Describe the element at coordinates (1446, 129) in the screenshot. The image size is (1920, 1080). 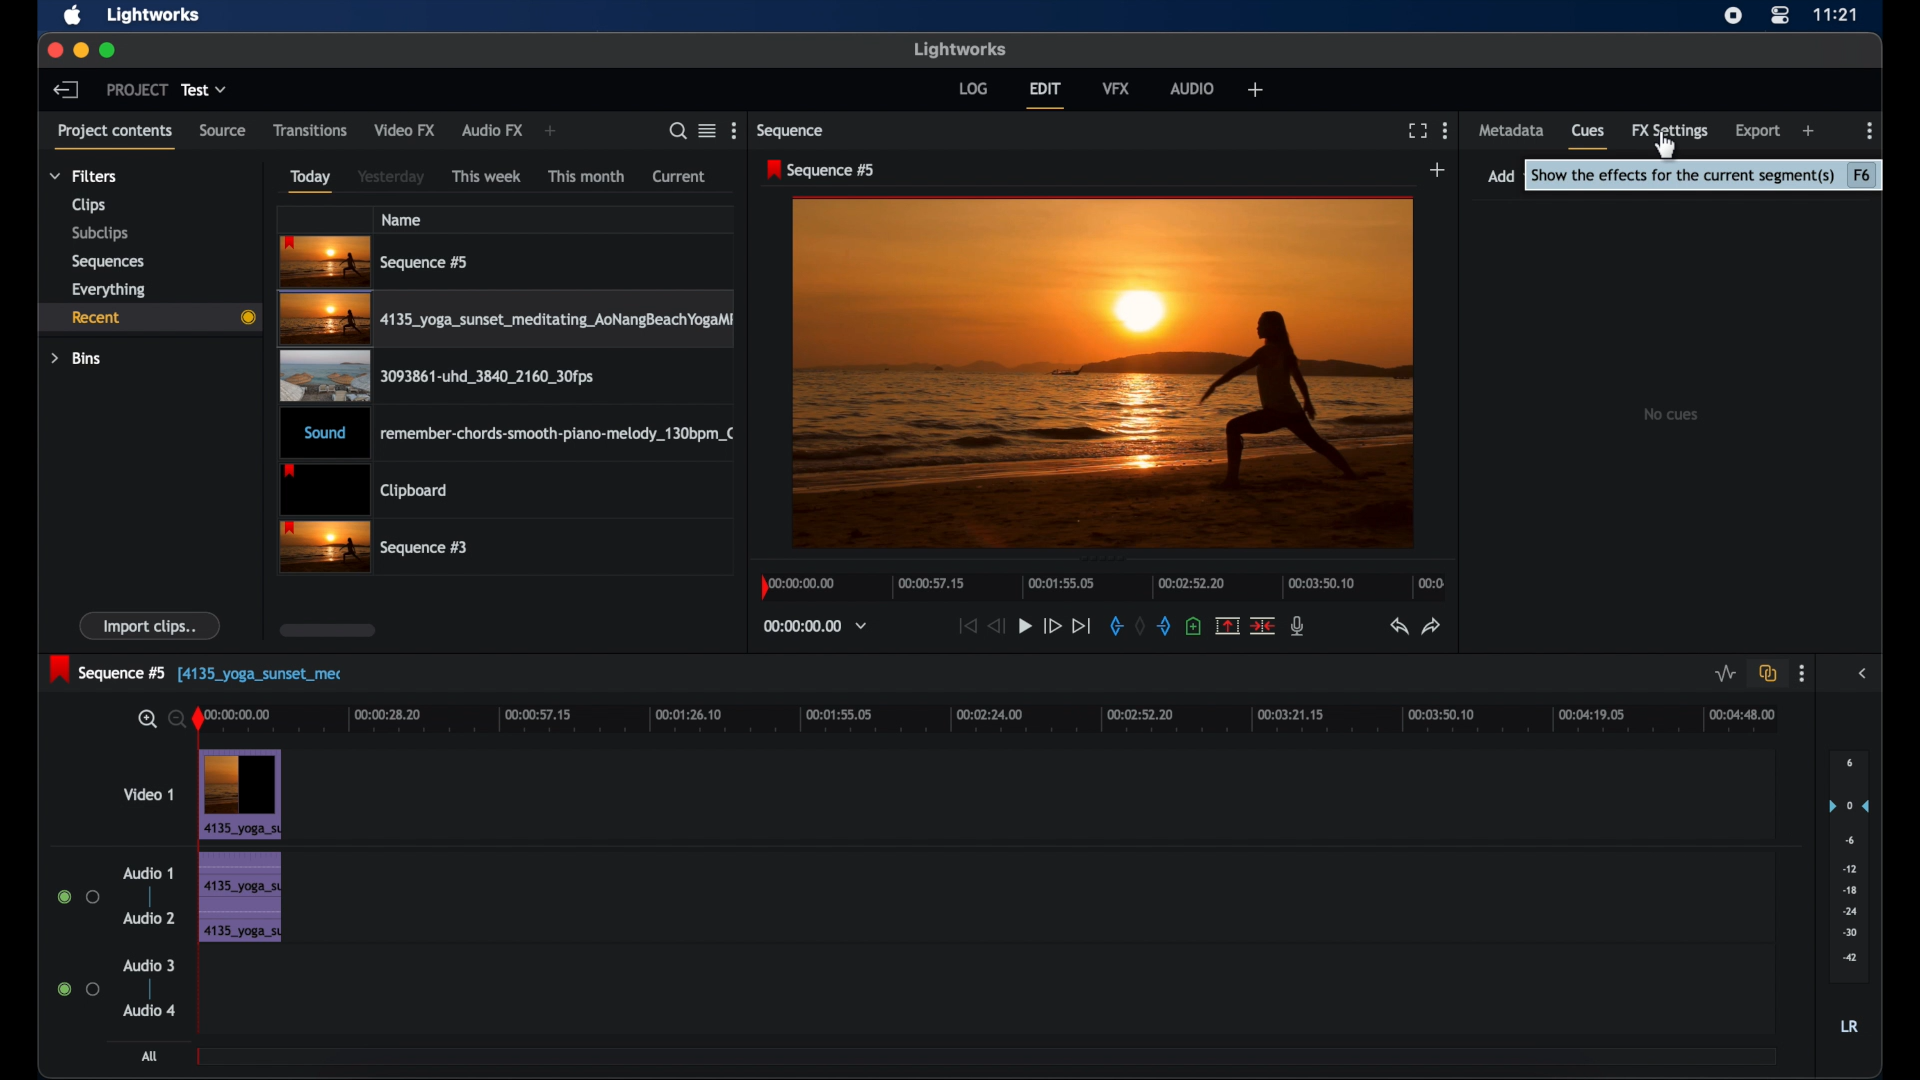
I see `moreoptions` at that location.